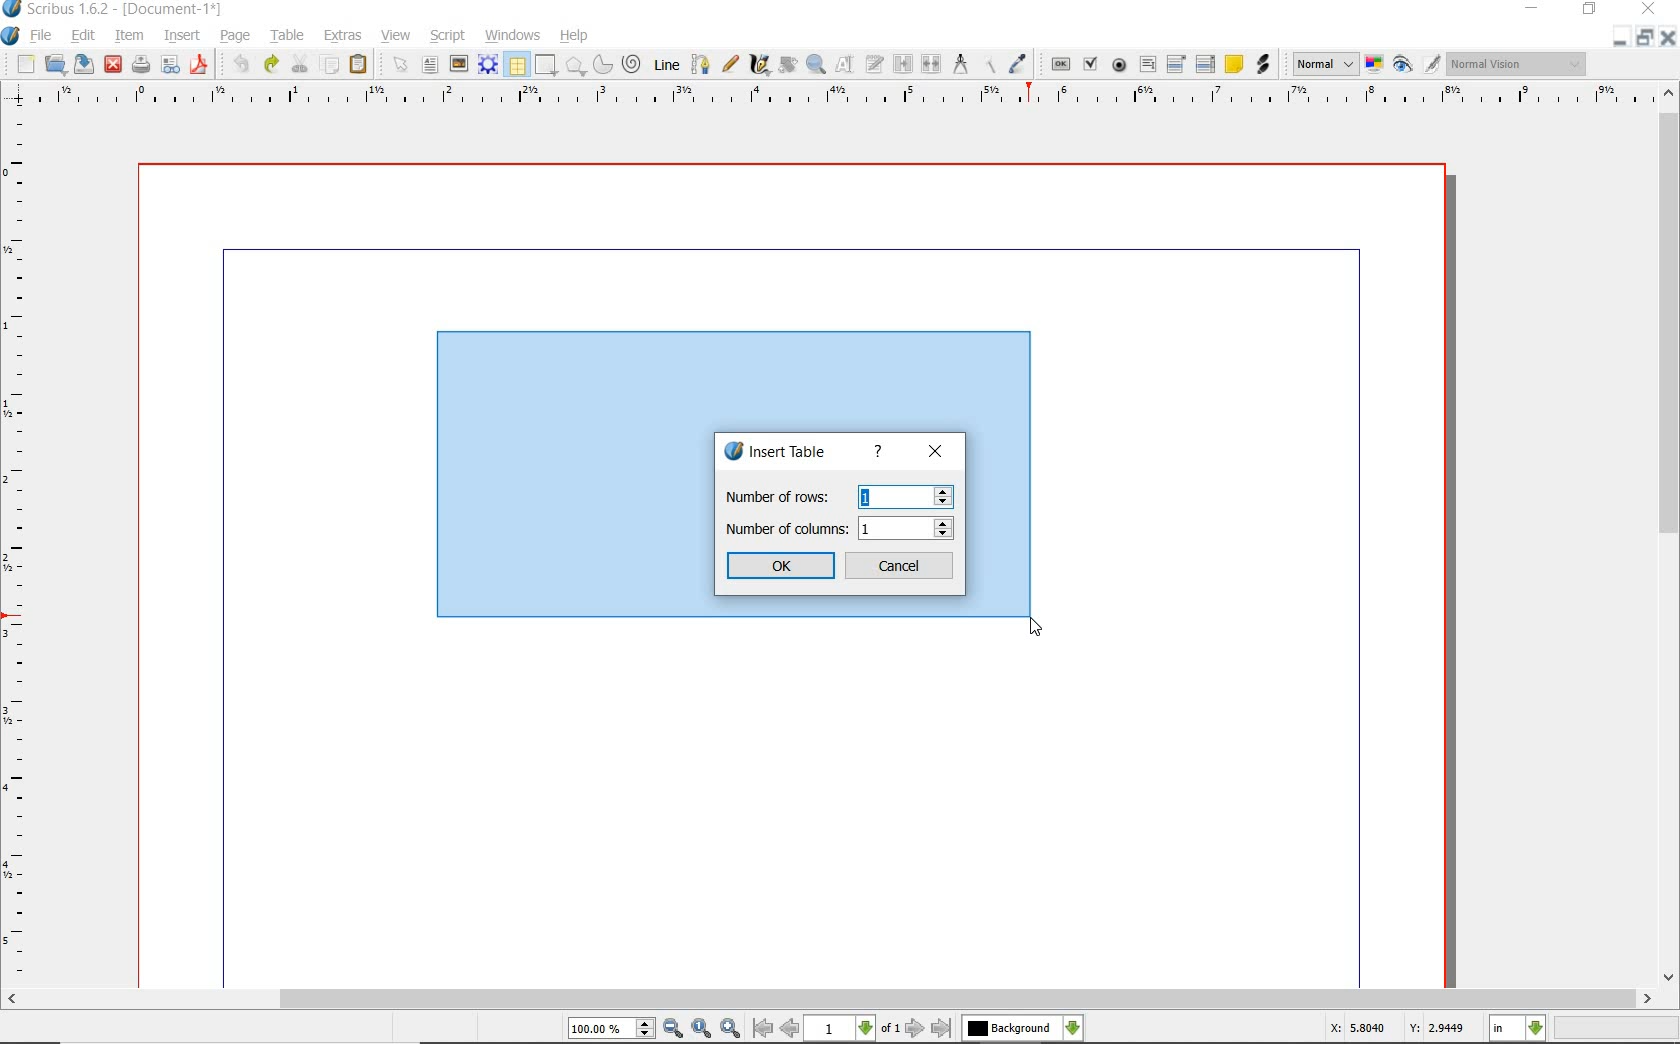 Image resolution: width=1680 pixels, height=1044 pixels. Describe the element at coordinates (449, 36) in the screenshot. I see `script` at that location.